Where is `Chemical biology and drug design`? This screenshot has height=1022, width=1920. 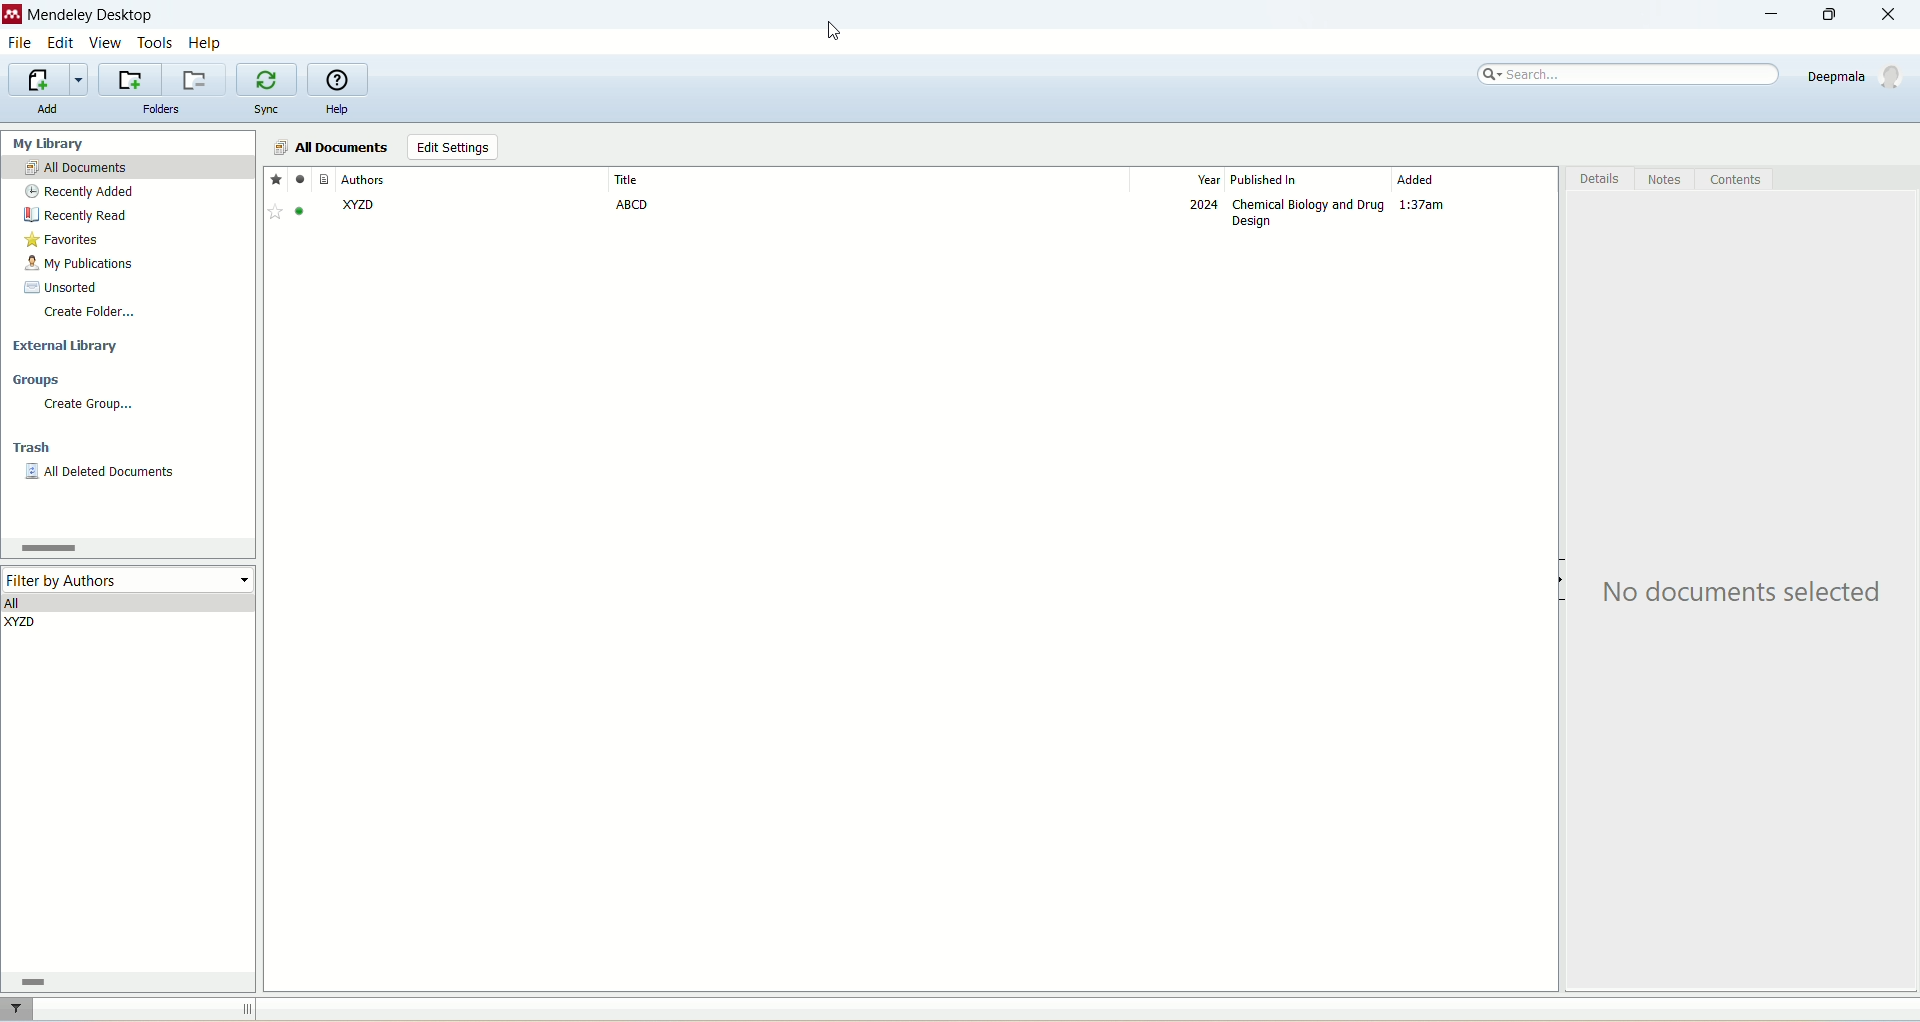 Chemical biology and drug design is located at coordinates (1307, 216).